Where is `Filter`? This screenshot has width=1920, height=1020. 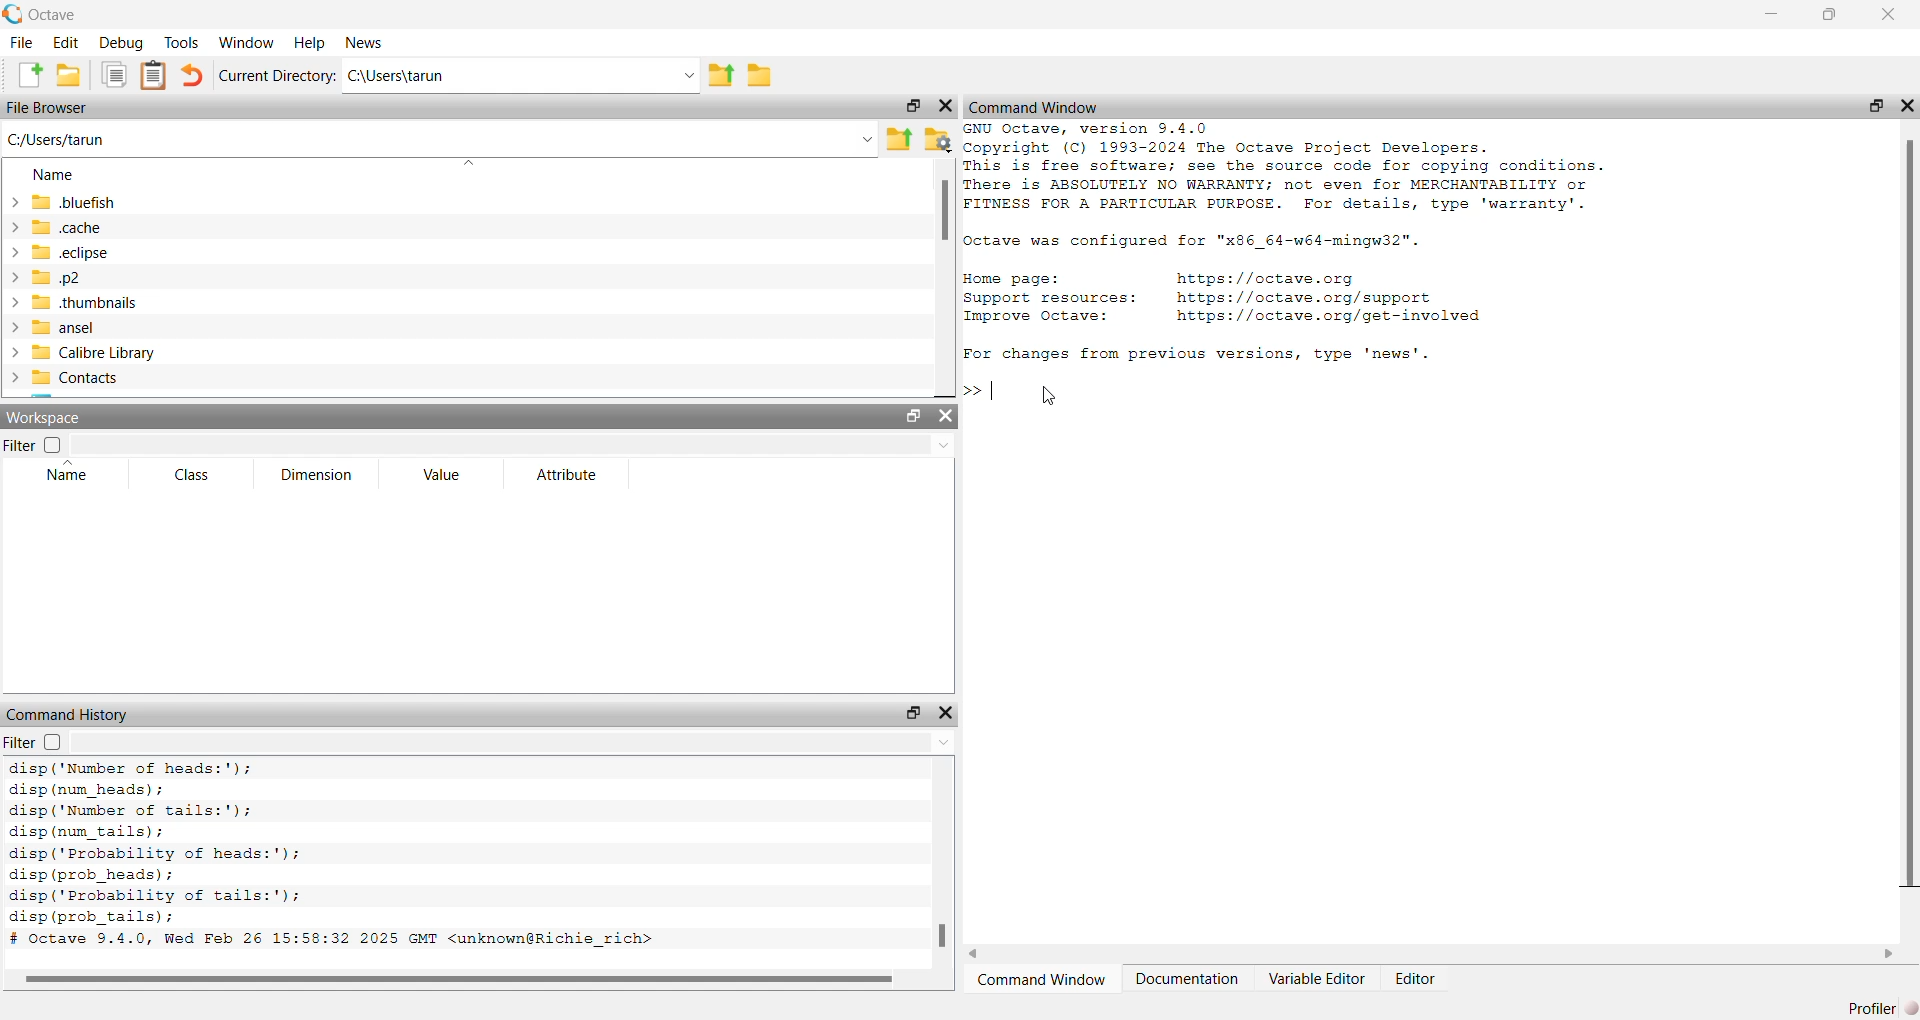 Filter is located at coordinates (33, 445).